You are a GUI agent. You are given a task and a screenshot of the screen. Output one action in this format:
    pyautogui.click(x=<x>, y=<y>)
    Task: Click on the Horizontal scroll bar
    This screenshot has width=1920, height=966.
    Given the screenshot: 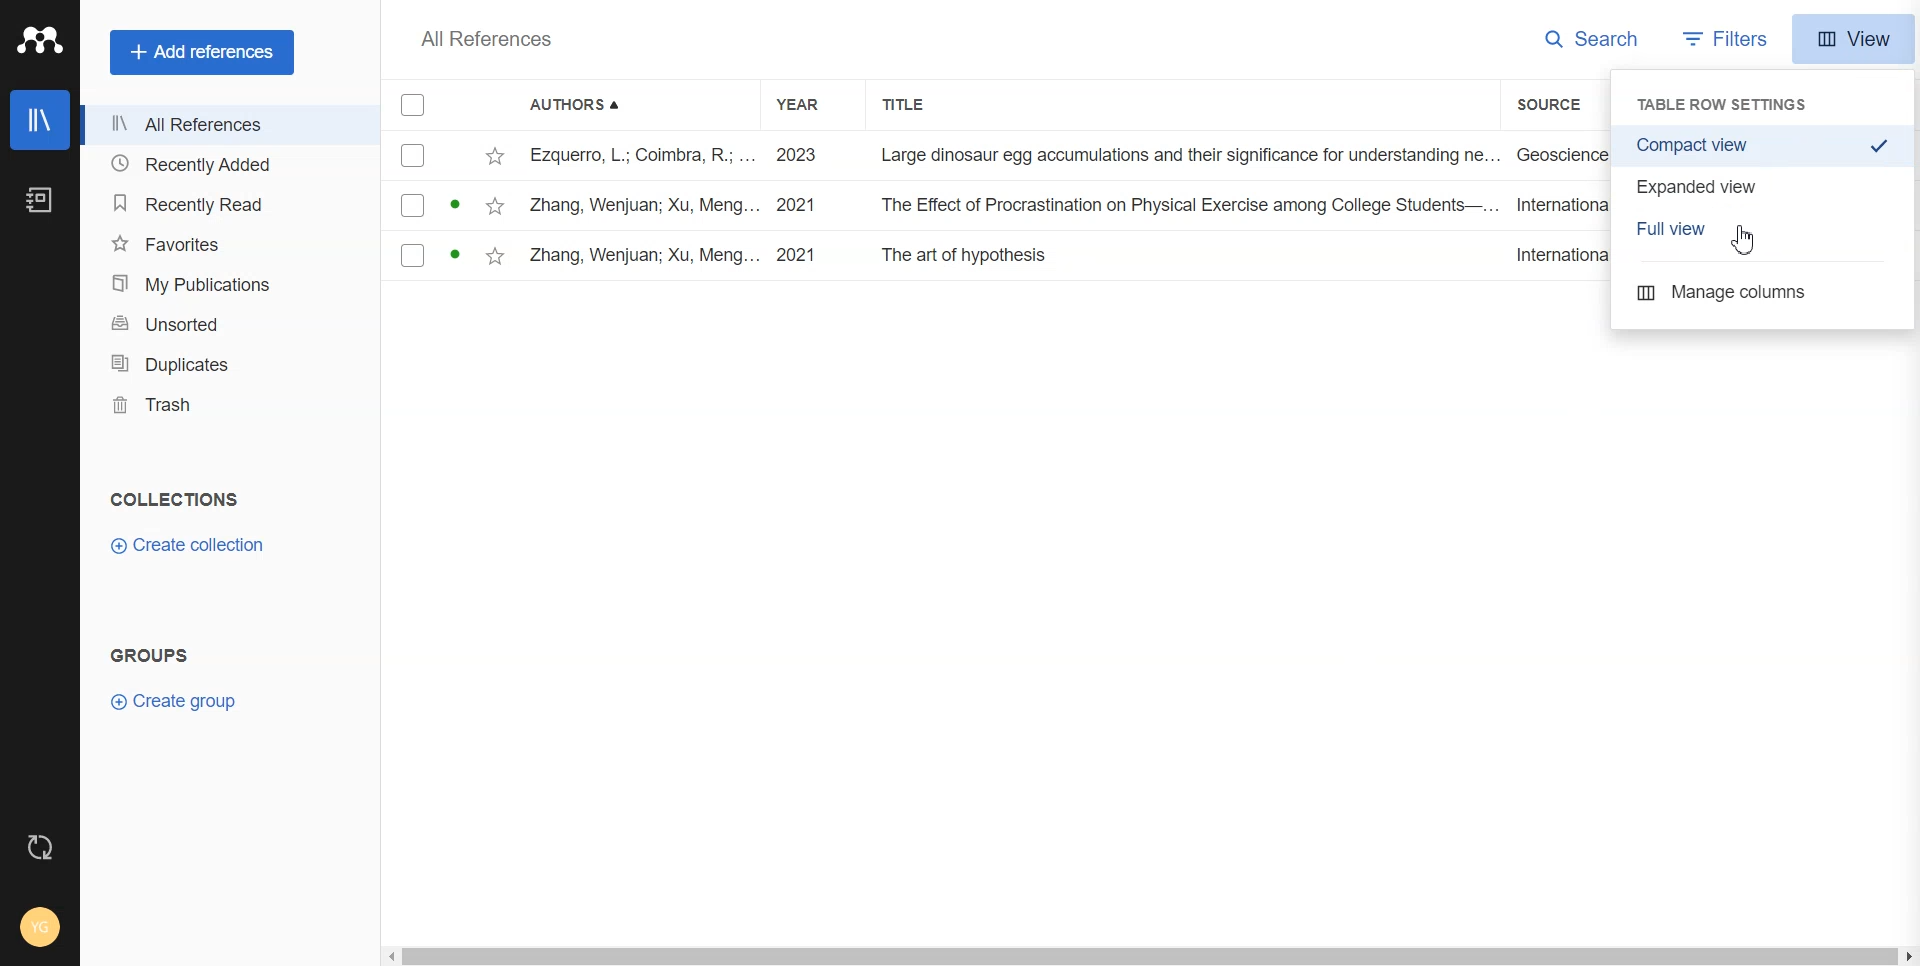 What is the action you would take?
    pyautogui.click(x=1147, y=950)
    